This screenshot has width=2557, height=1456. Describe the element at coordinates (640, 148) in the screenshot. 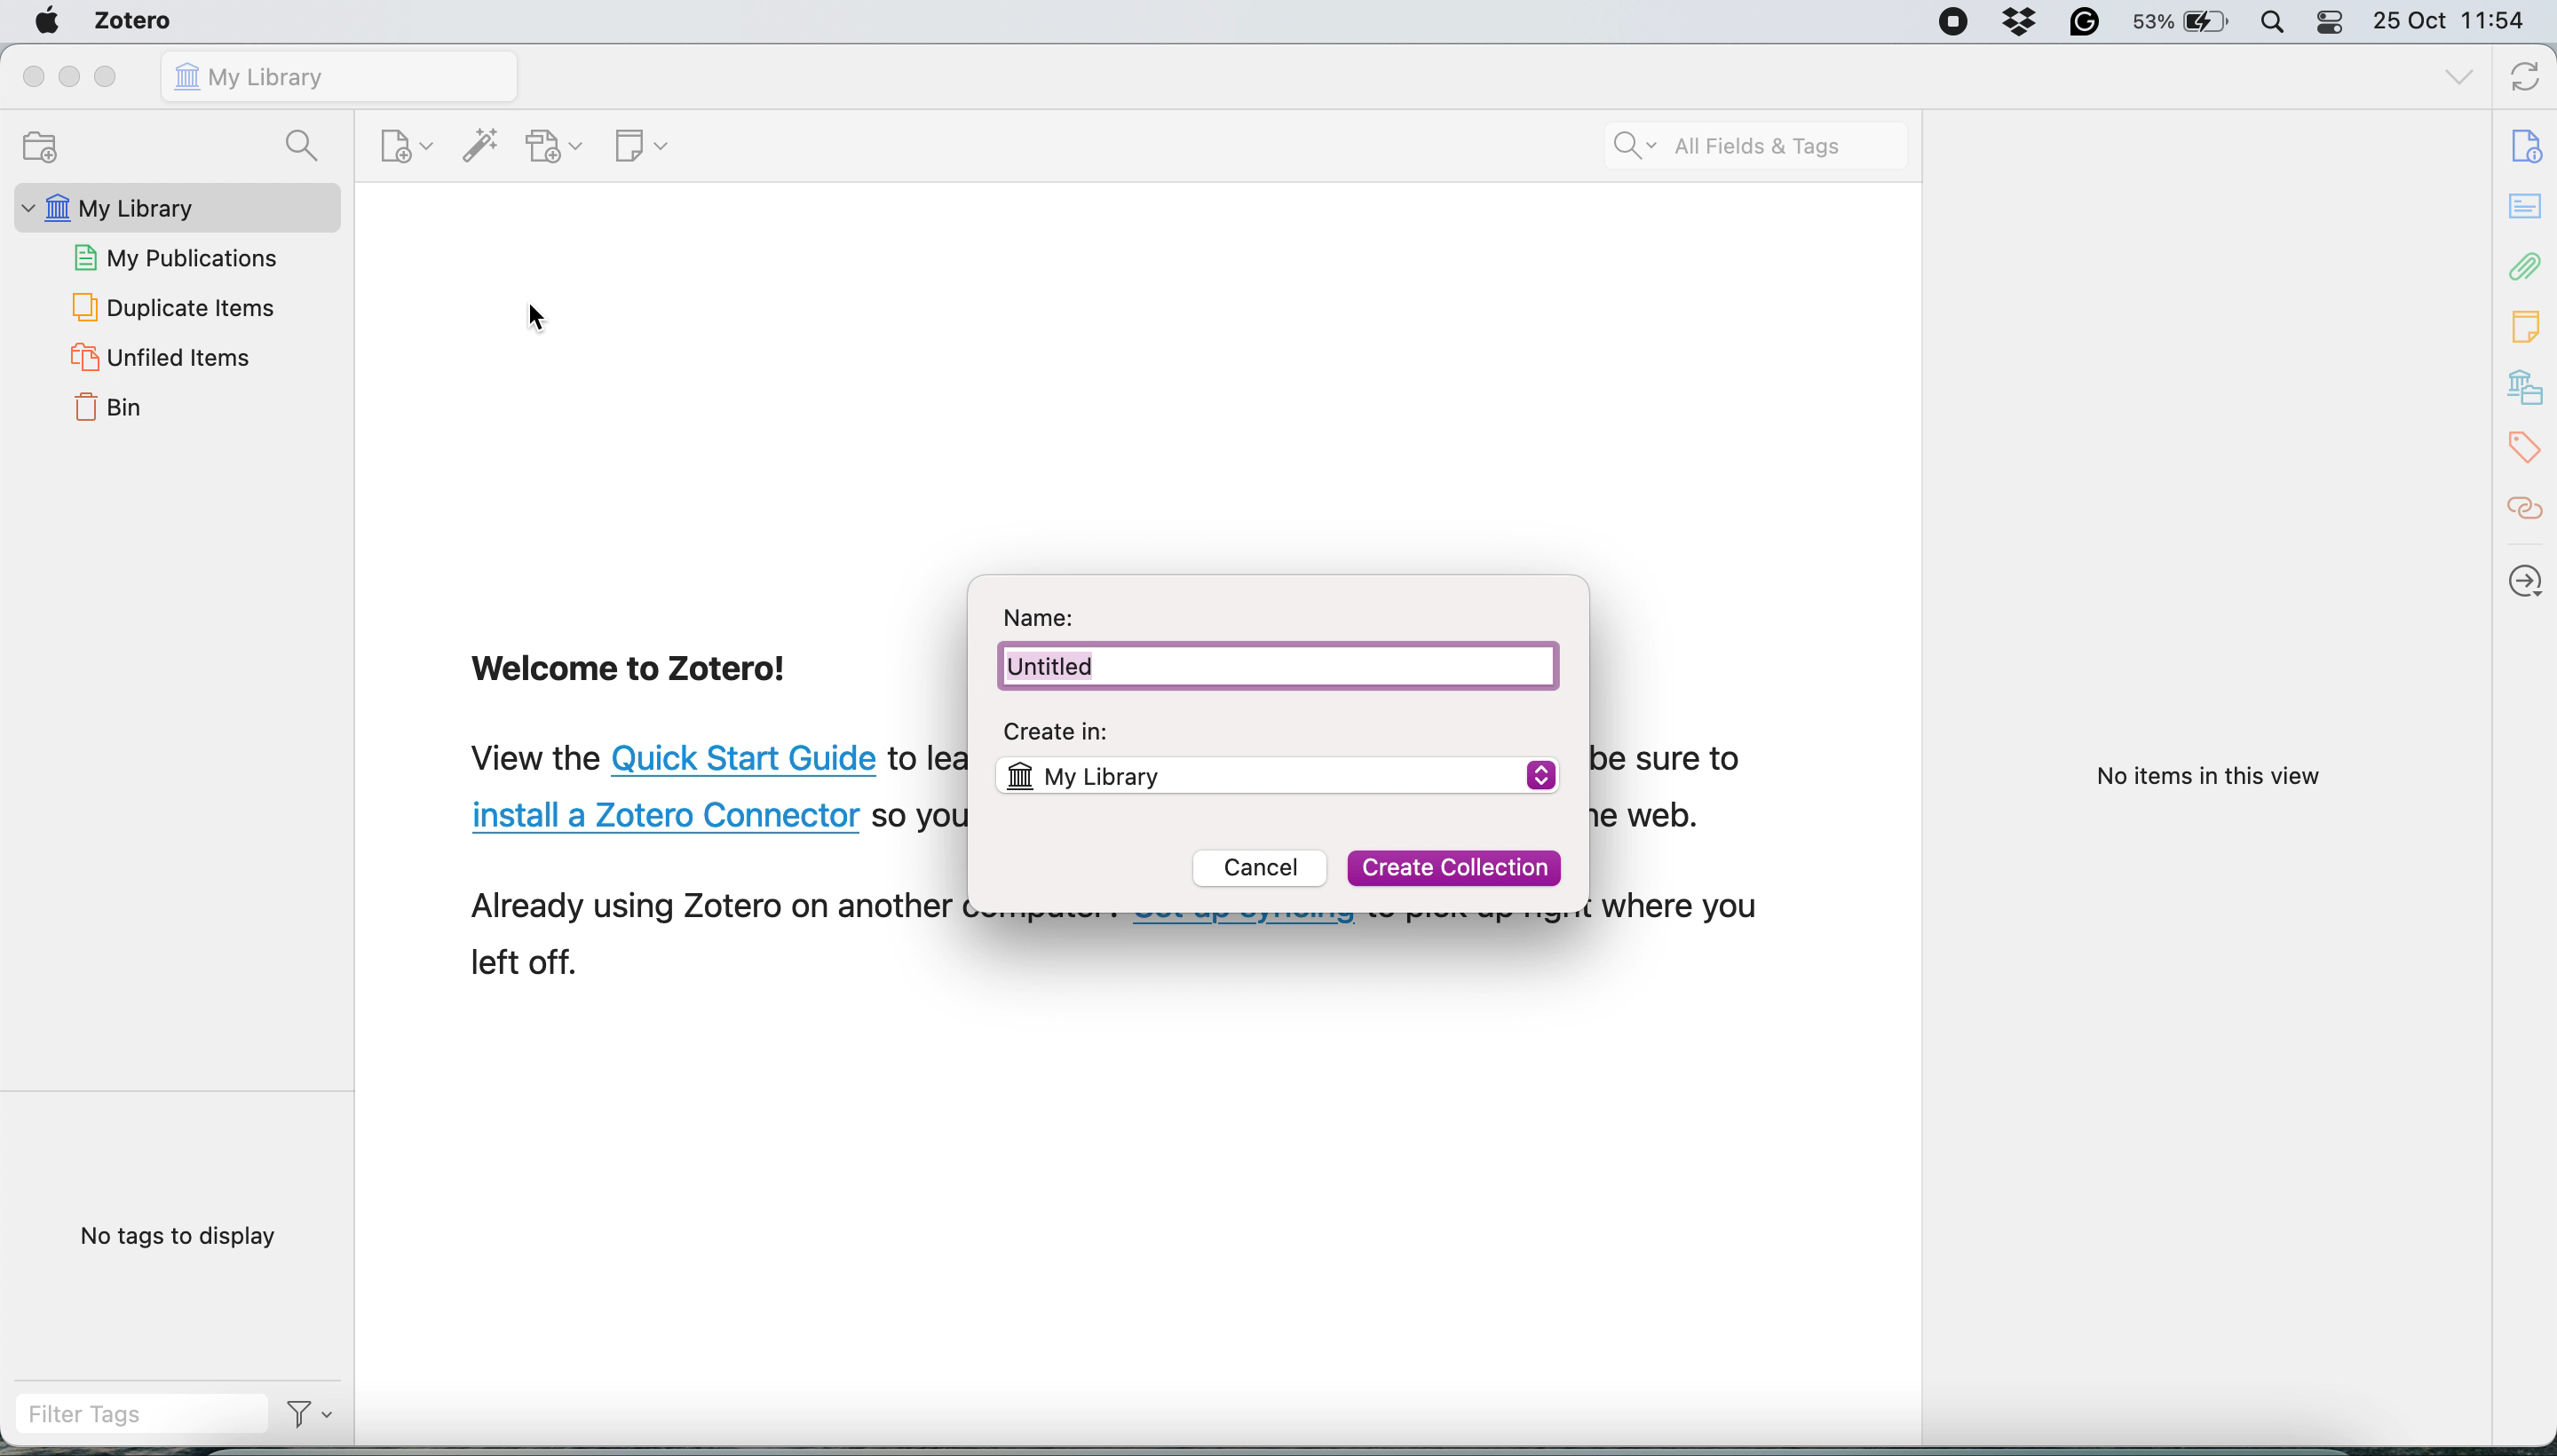

I see `new note` at that location.